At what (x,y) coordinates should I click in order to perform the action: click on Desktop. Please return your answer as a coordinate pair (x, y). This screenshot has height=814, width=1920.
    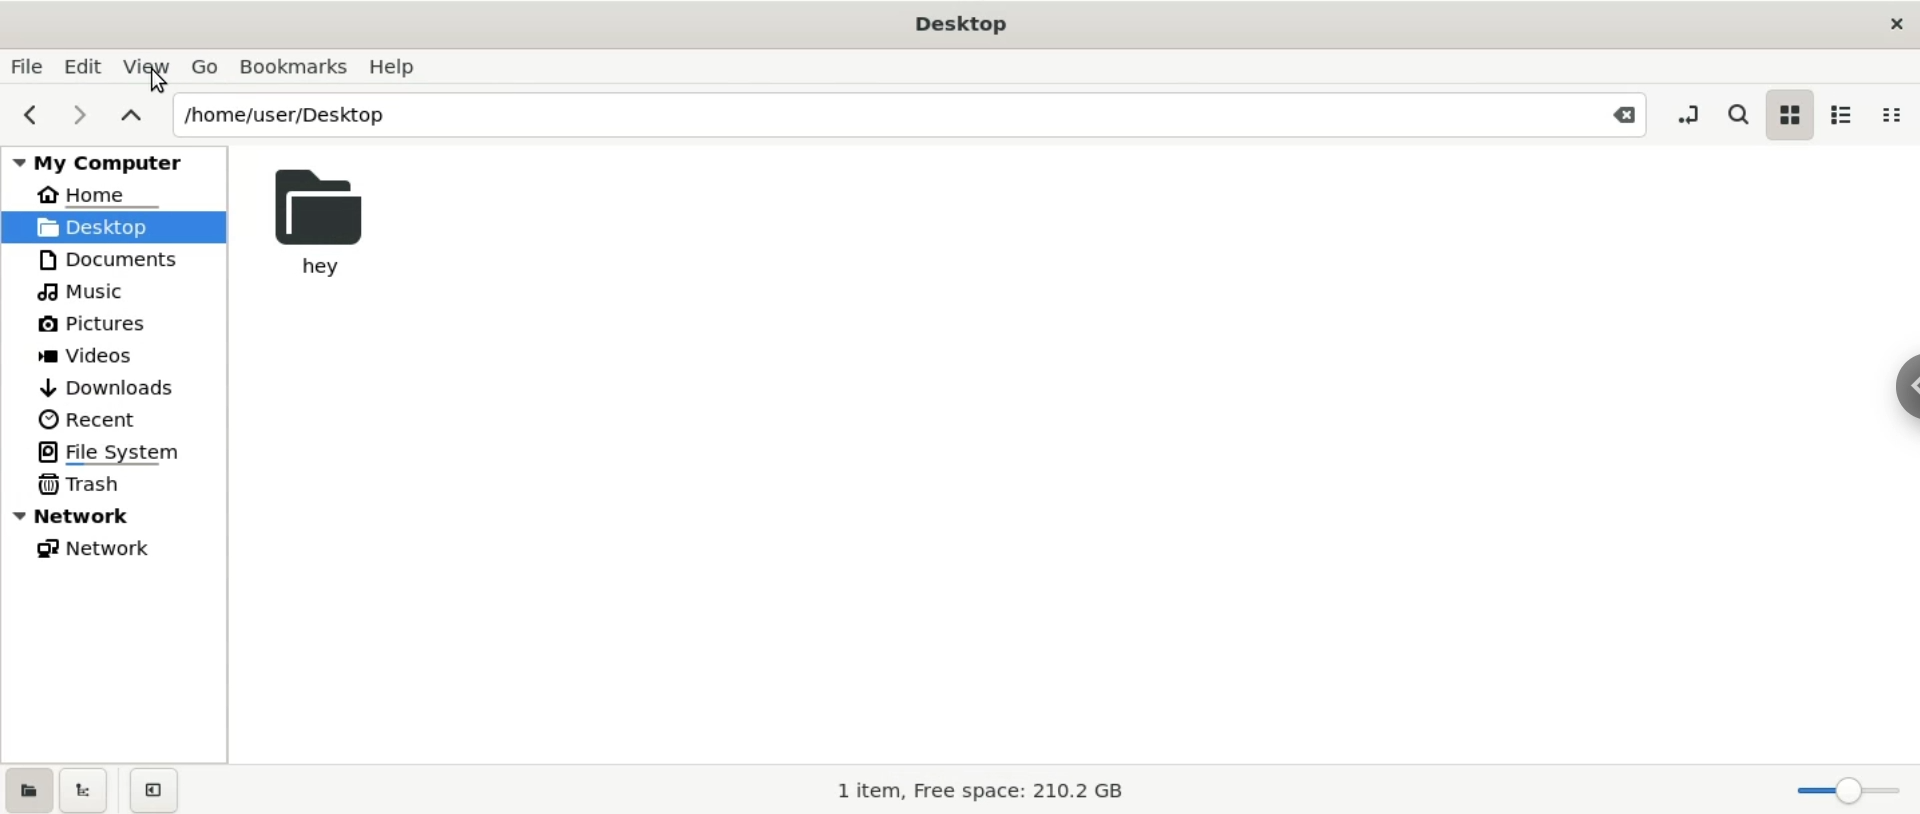
    Looking at the image, I should click on (964, 23).